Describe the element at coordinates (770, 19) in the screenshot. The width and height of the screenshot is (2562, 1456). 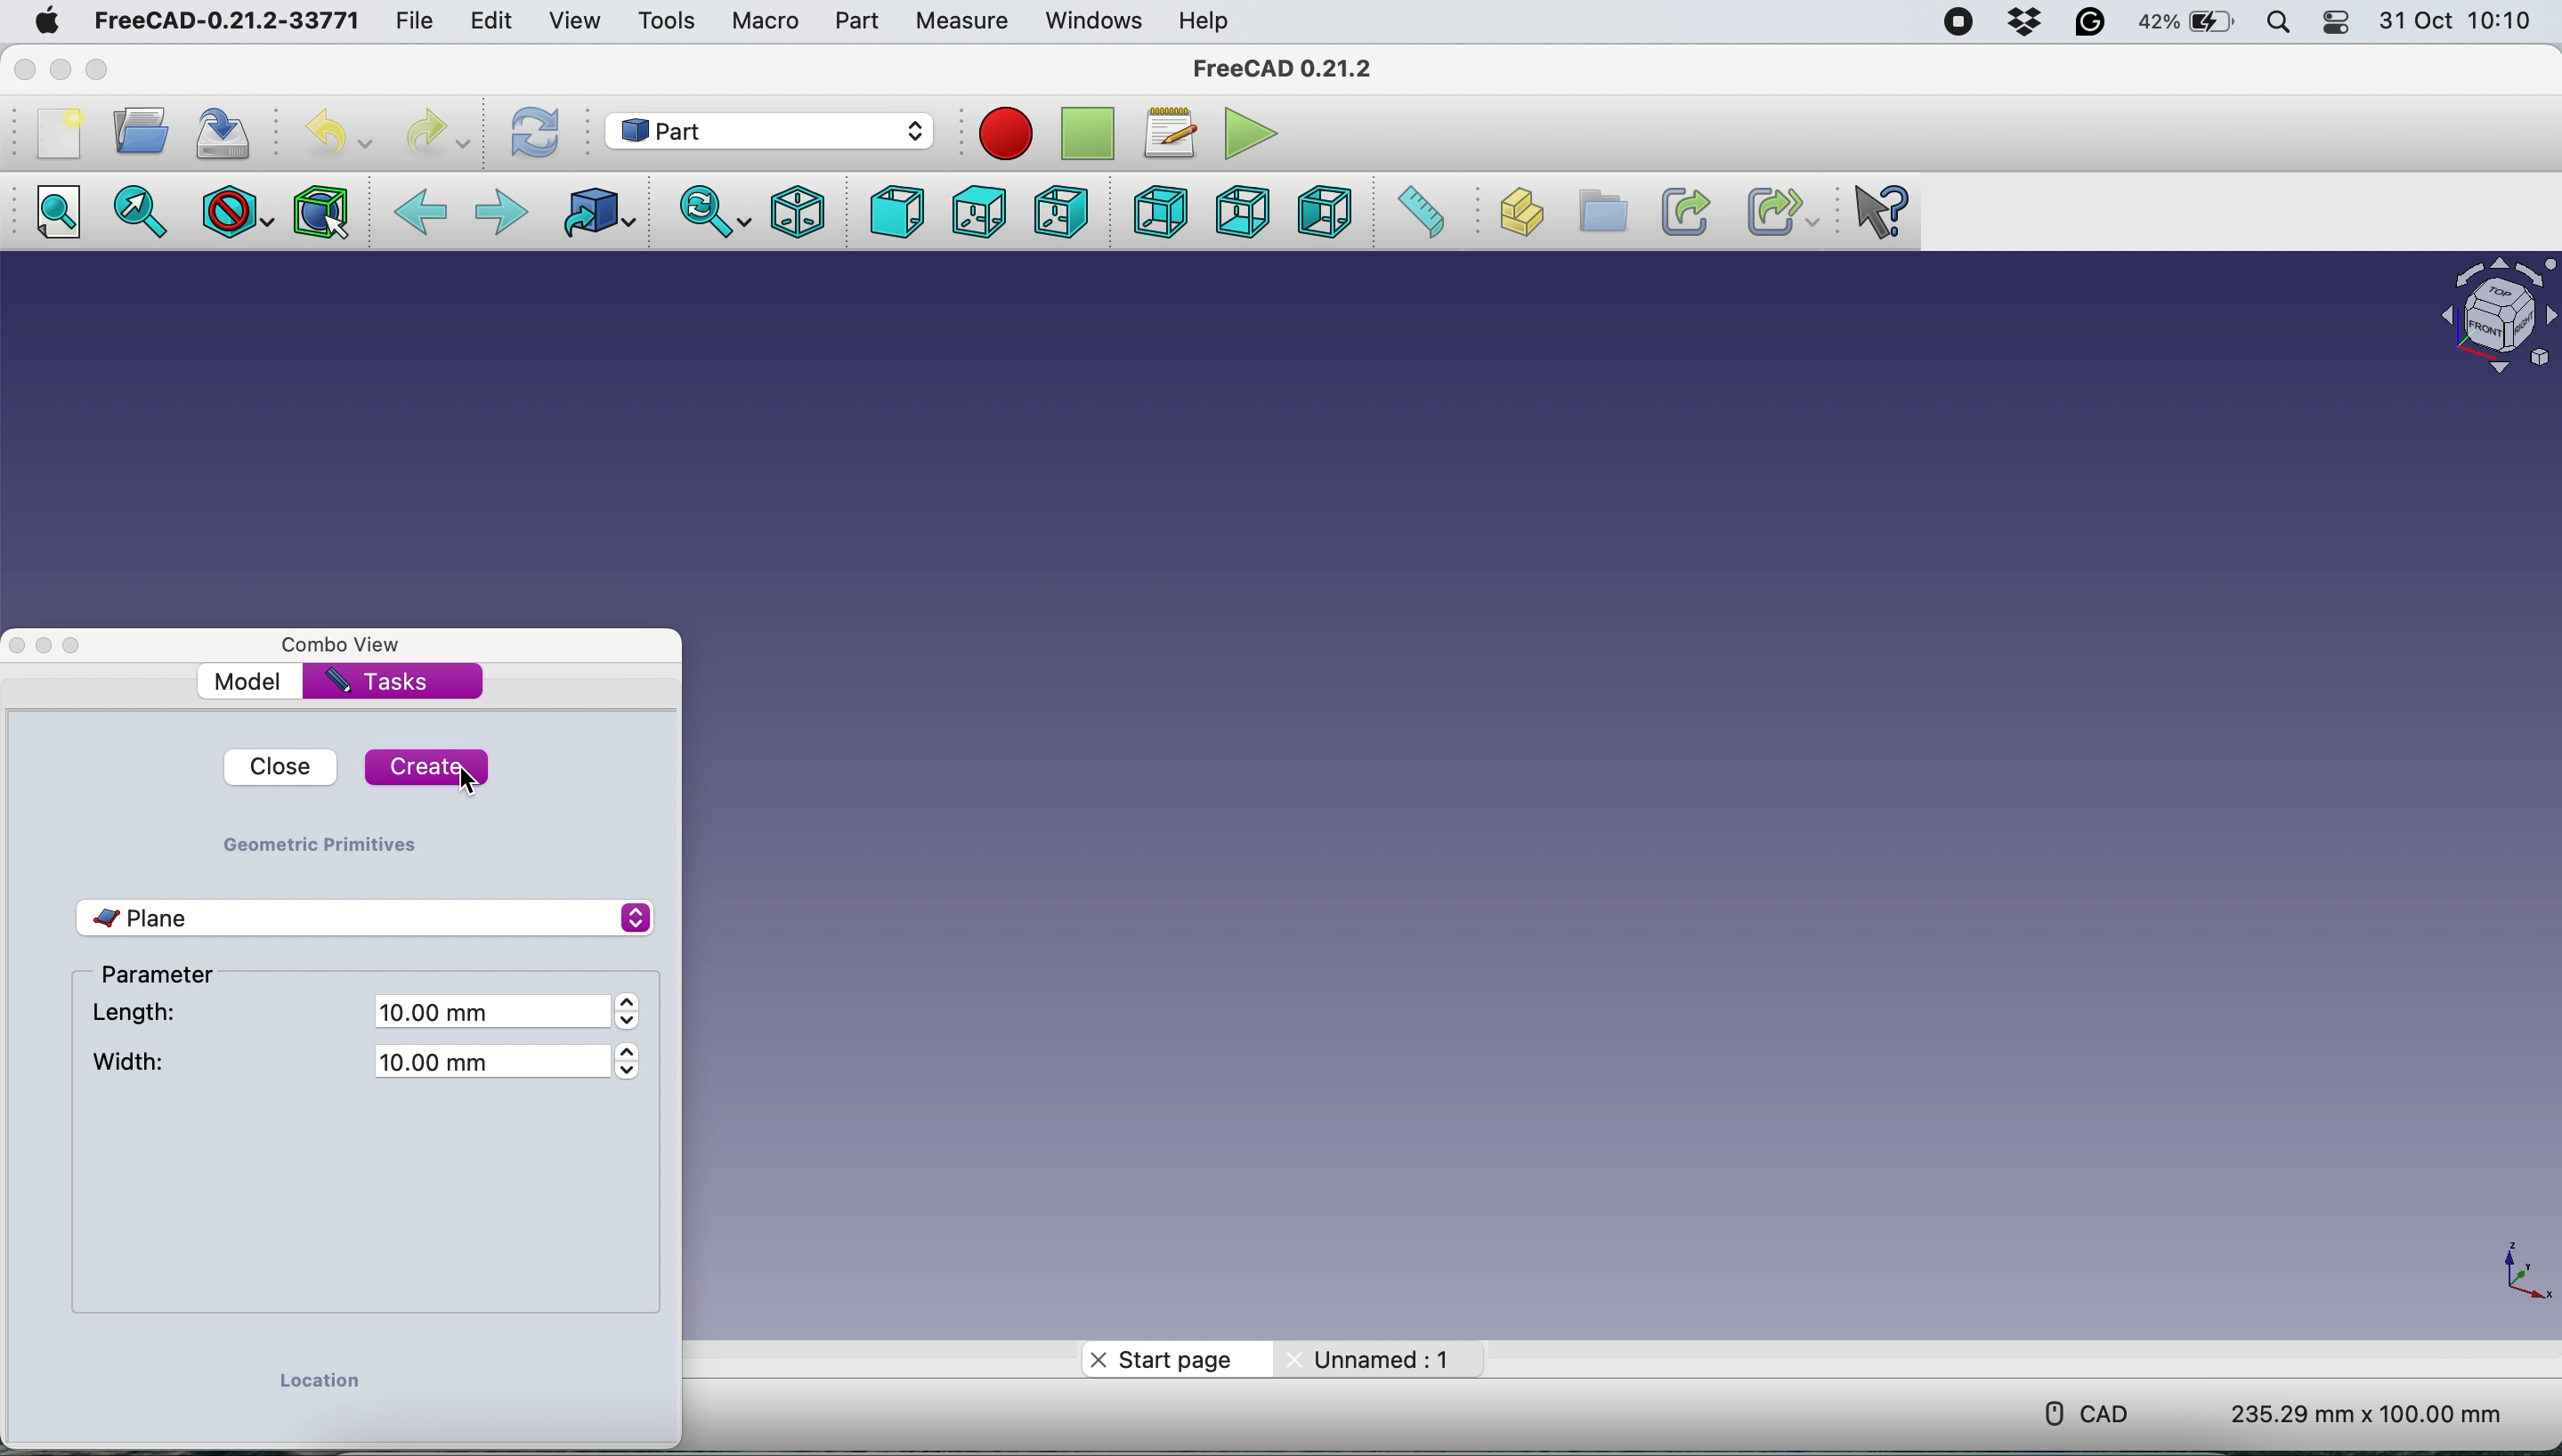
I see `Macro` at that location.